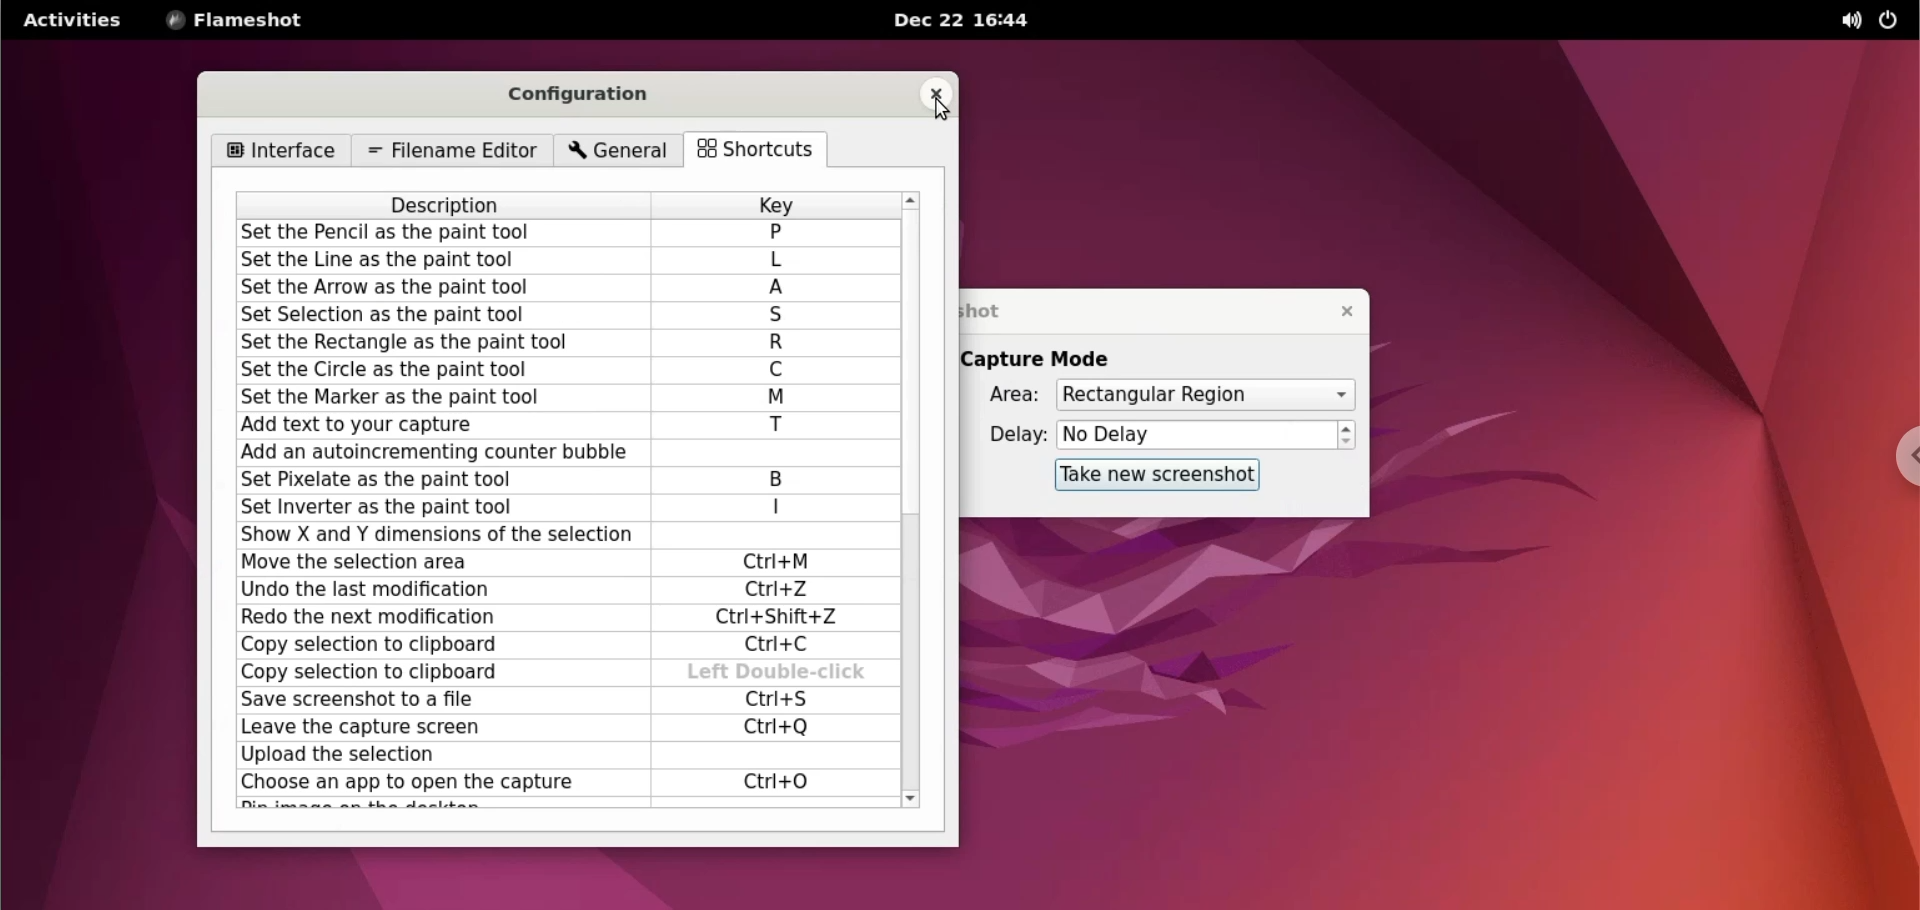 The image size is (1920, 910). What do you see at coordinates (778, 782) in the screenshot?
I see `Ctrl + 0` at bounding box center [778, 782].